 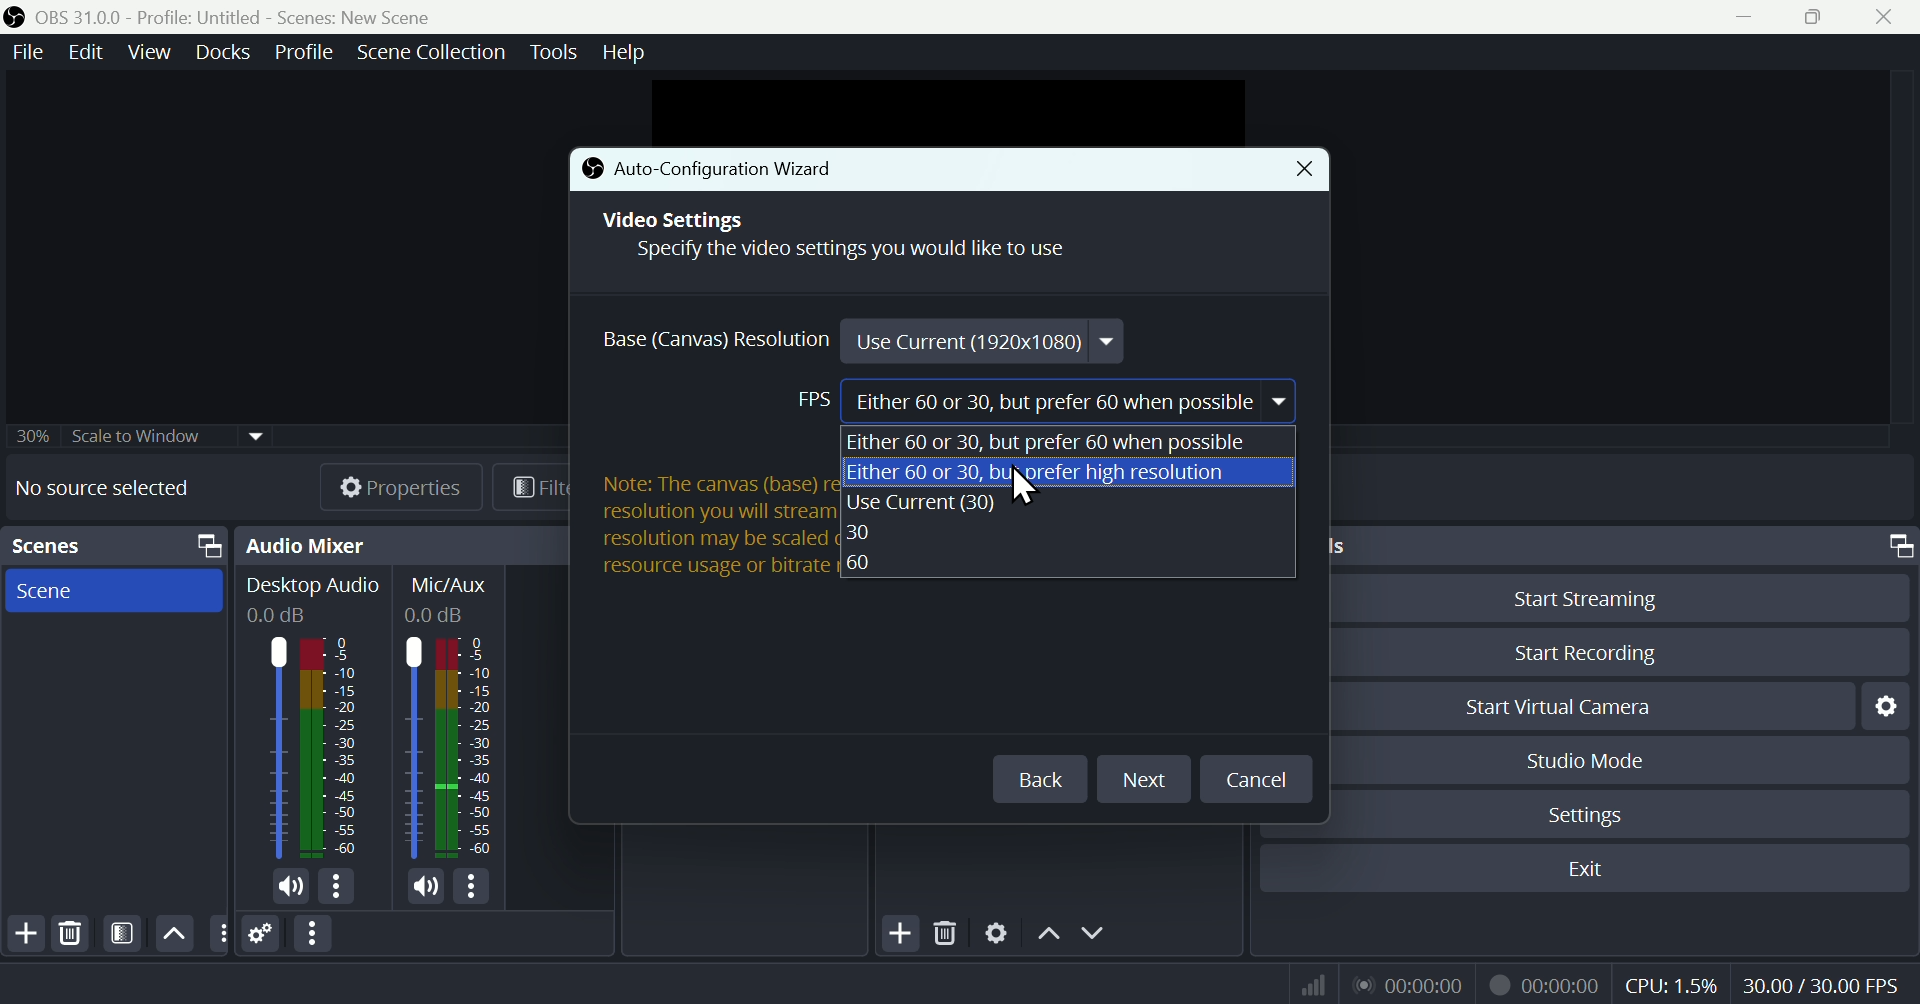 I want to click on options, so click(x=470, y=886).